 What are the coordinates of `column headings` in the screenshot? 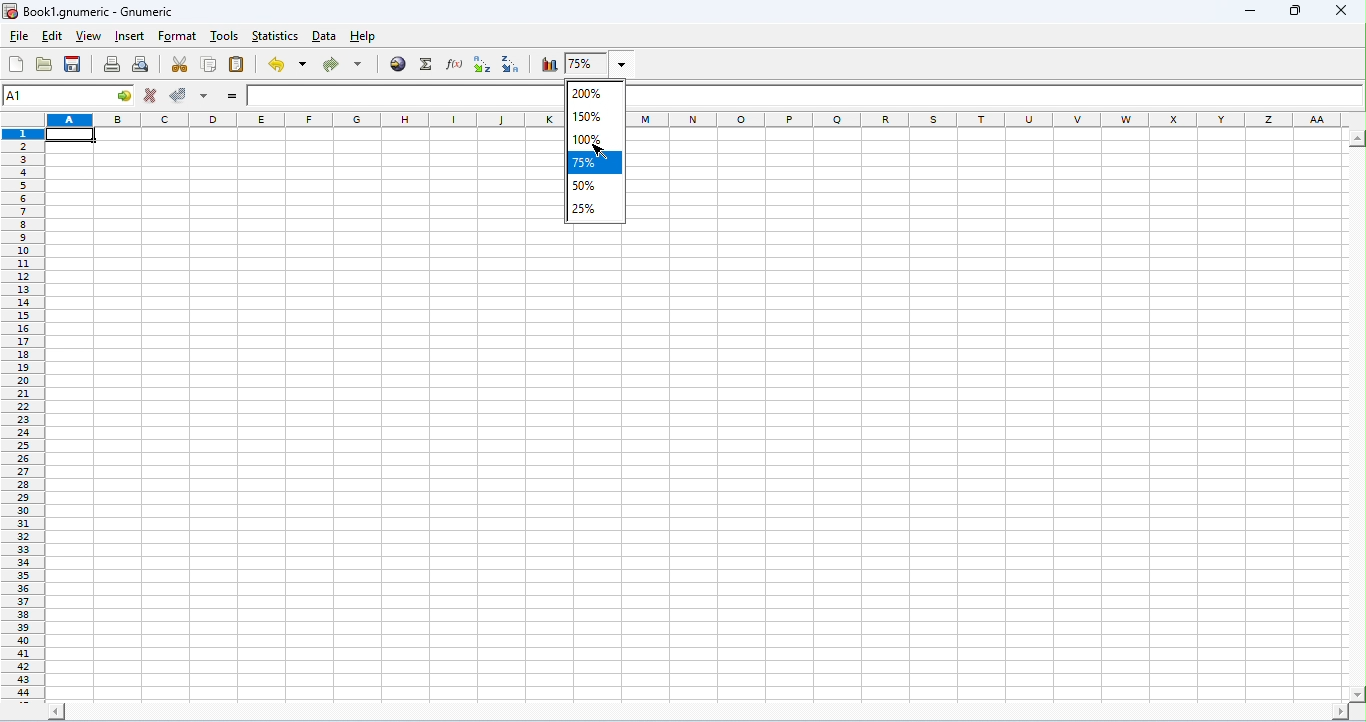 It's located at (989, 119).